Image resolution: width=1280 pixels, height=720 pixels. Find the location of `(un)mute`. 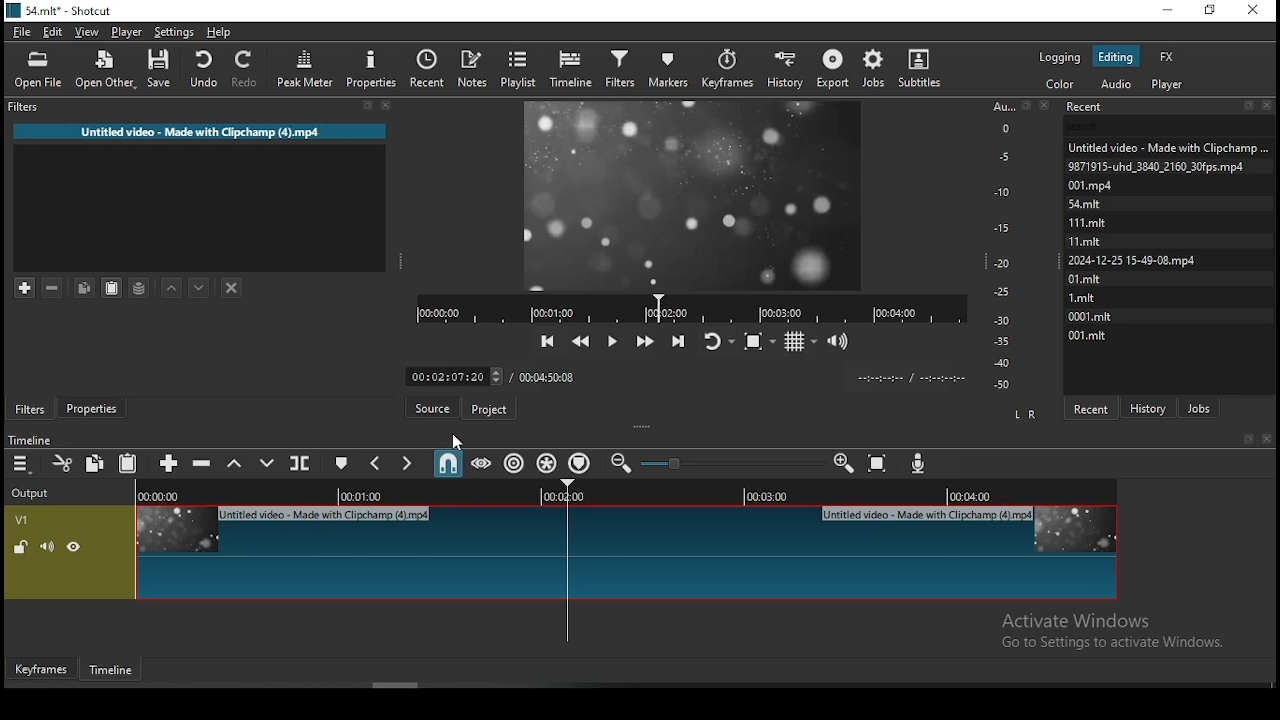

(un)mute is located at coordinates (49, 544).